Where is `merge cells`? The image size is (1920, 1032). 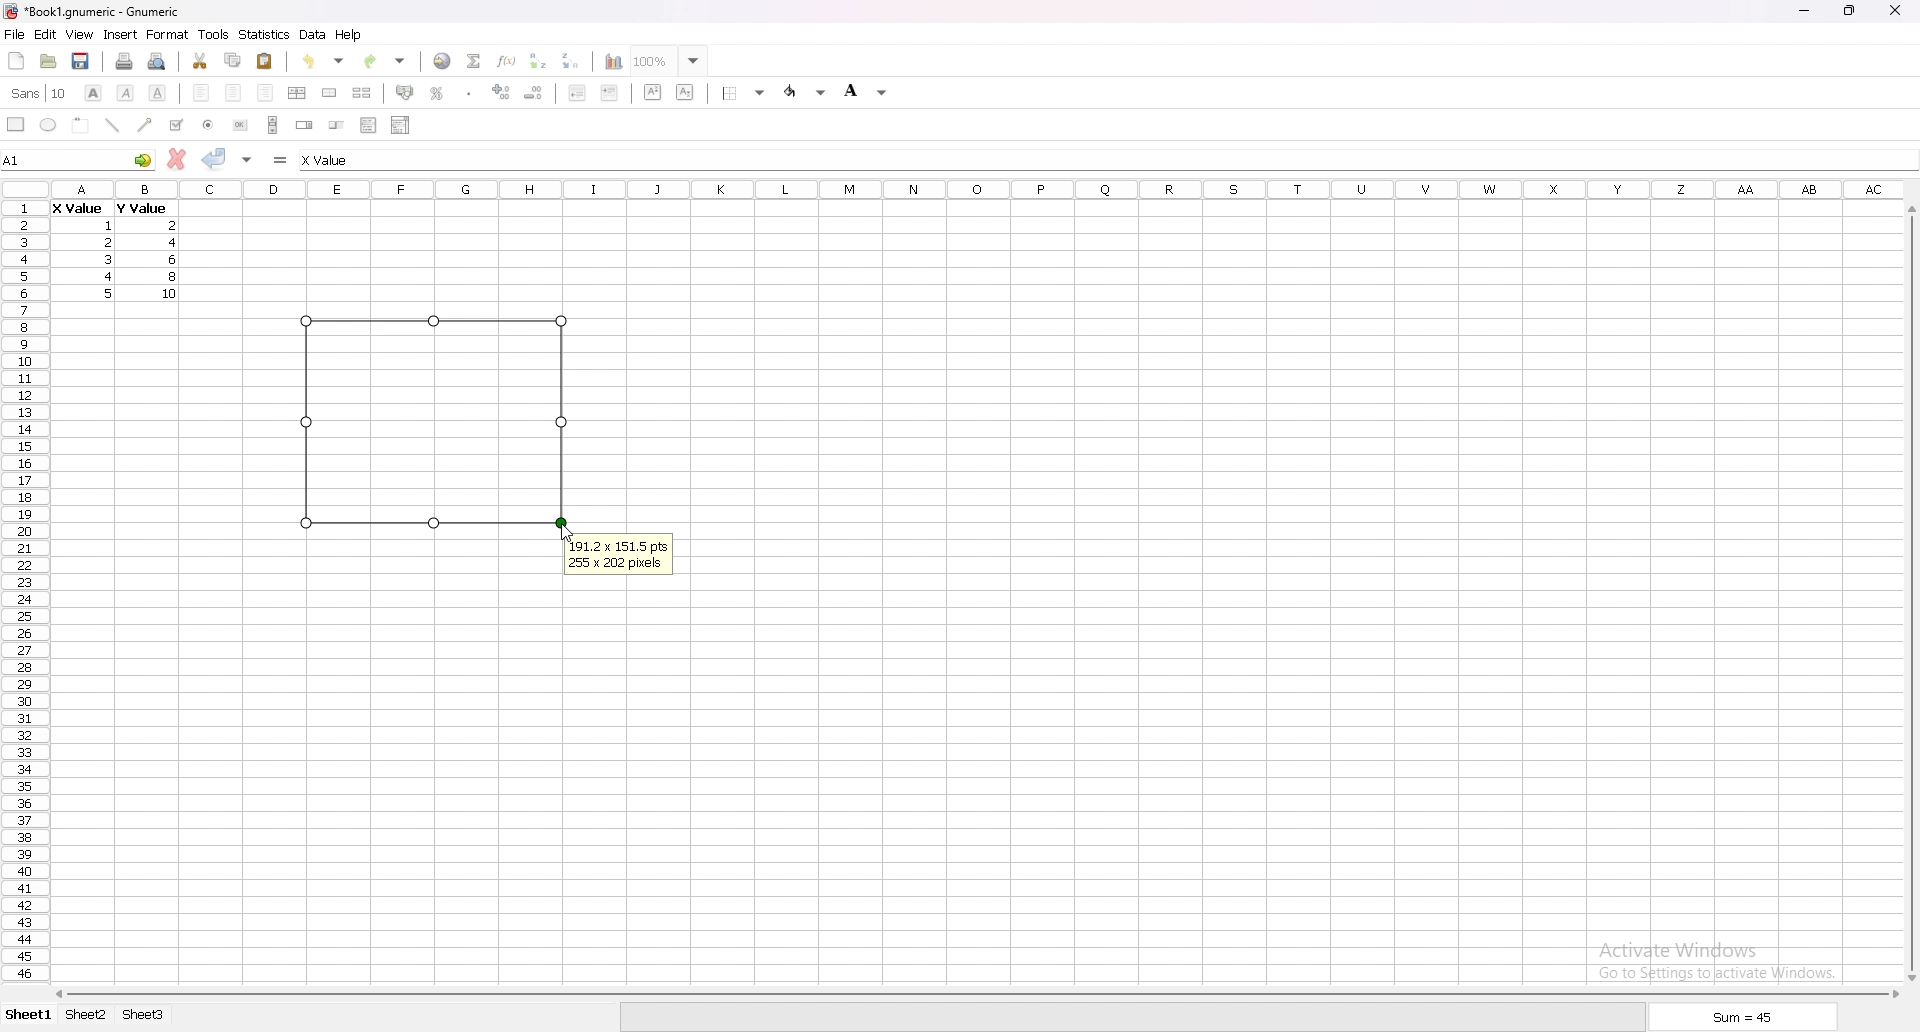 merge cells is located at coordinates (329, 93).